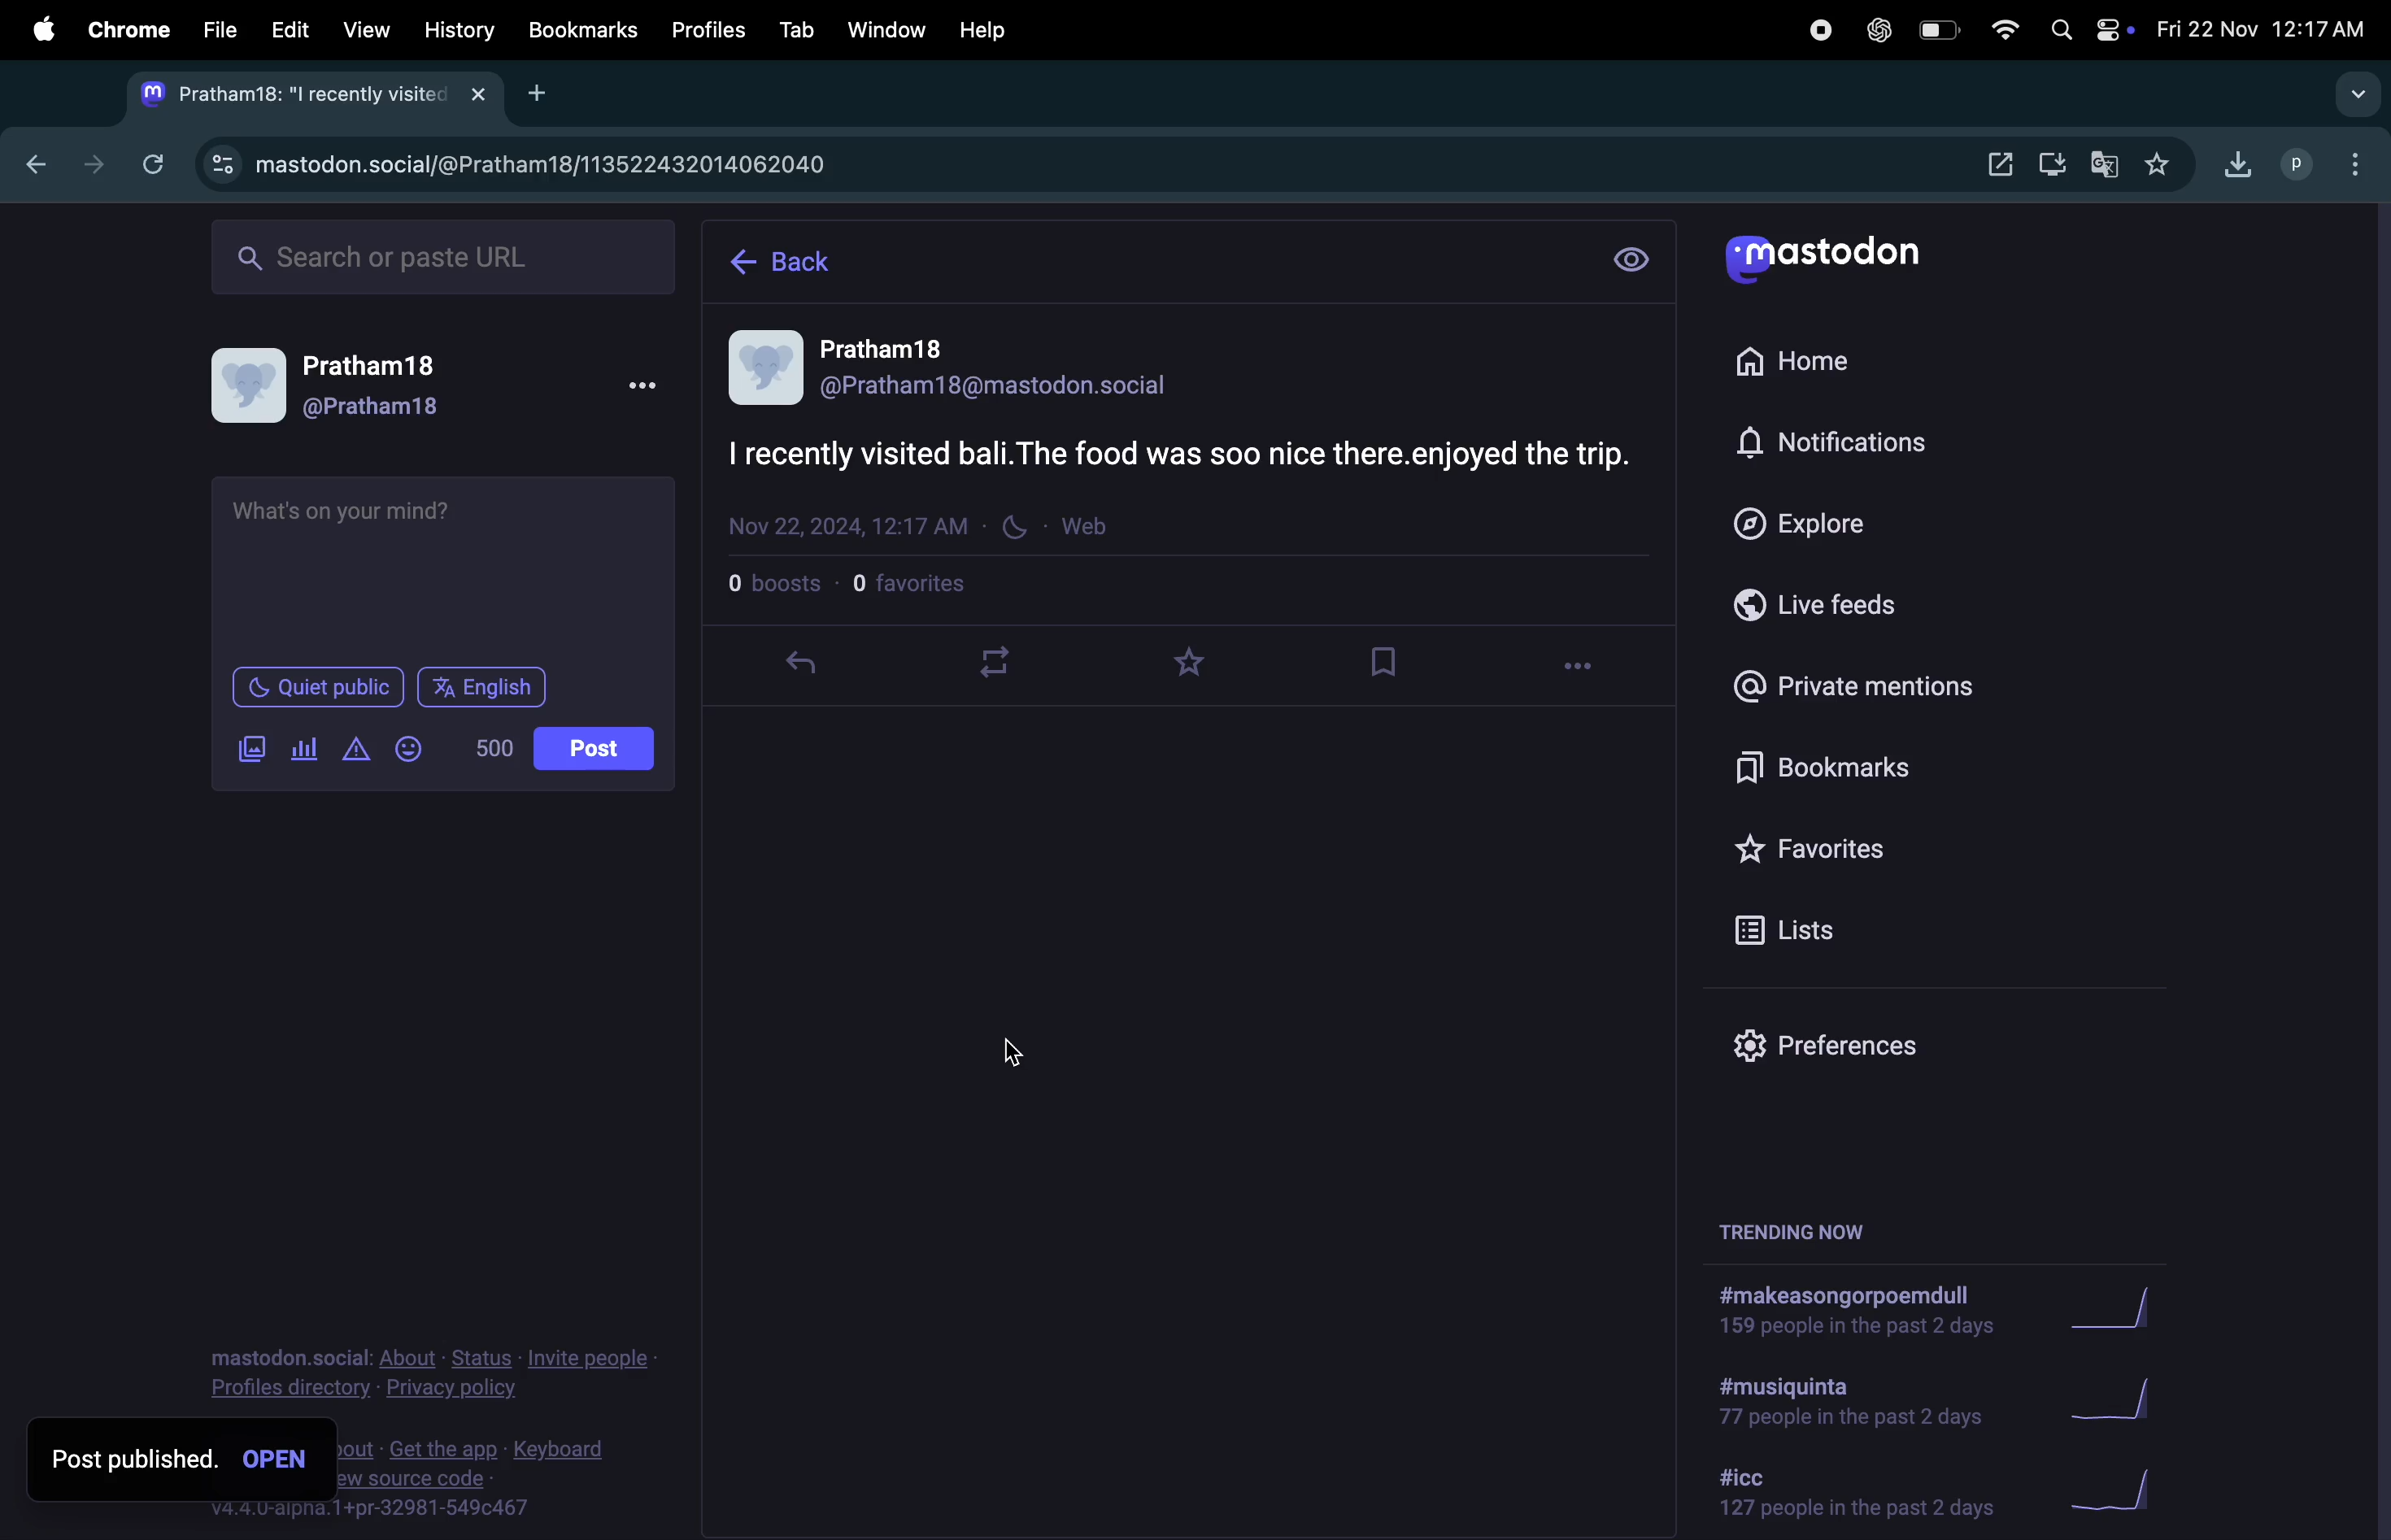 Image resolution: width=2391 pixels, height=1540 pixels. Describe the element at coordinates (810, 667) in the screenshot. I see `reply` at that location.